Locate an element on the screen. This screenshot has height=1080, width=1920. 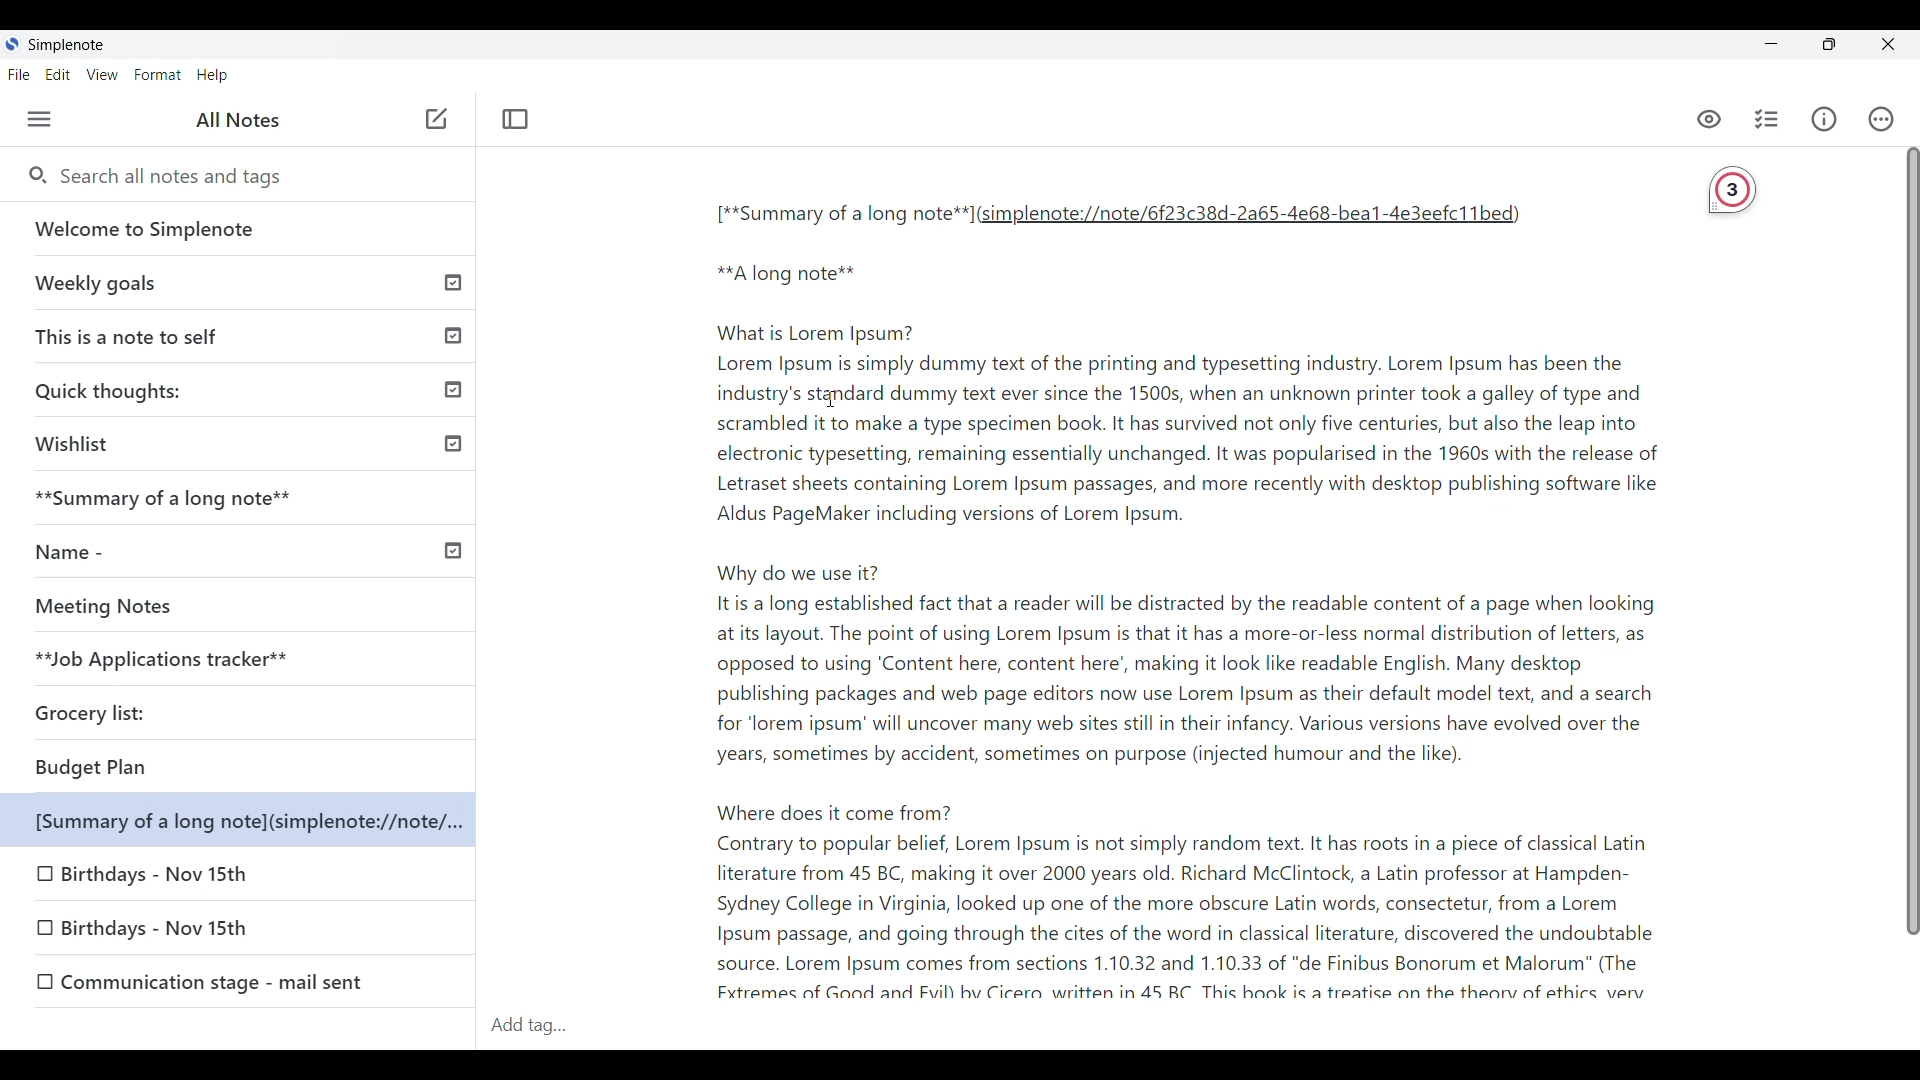
Meeting notes is located at coordinates (203, 606).